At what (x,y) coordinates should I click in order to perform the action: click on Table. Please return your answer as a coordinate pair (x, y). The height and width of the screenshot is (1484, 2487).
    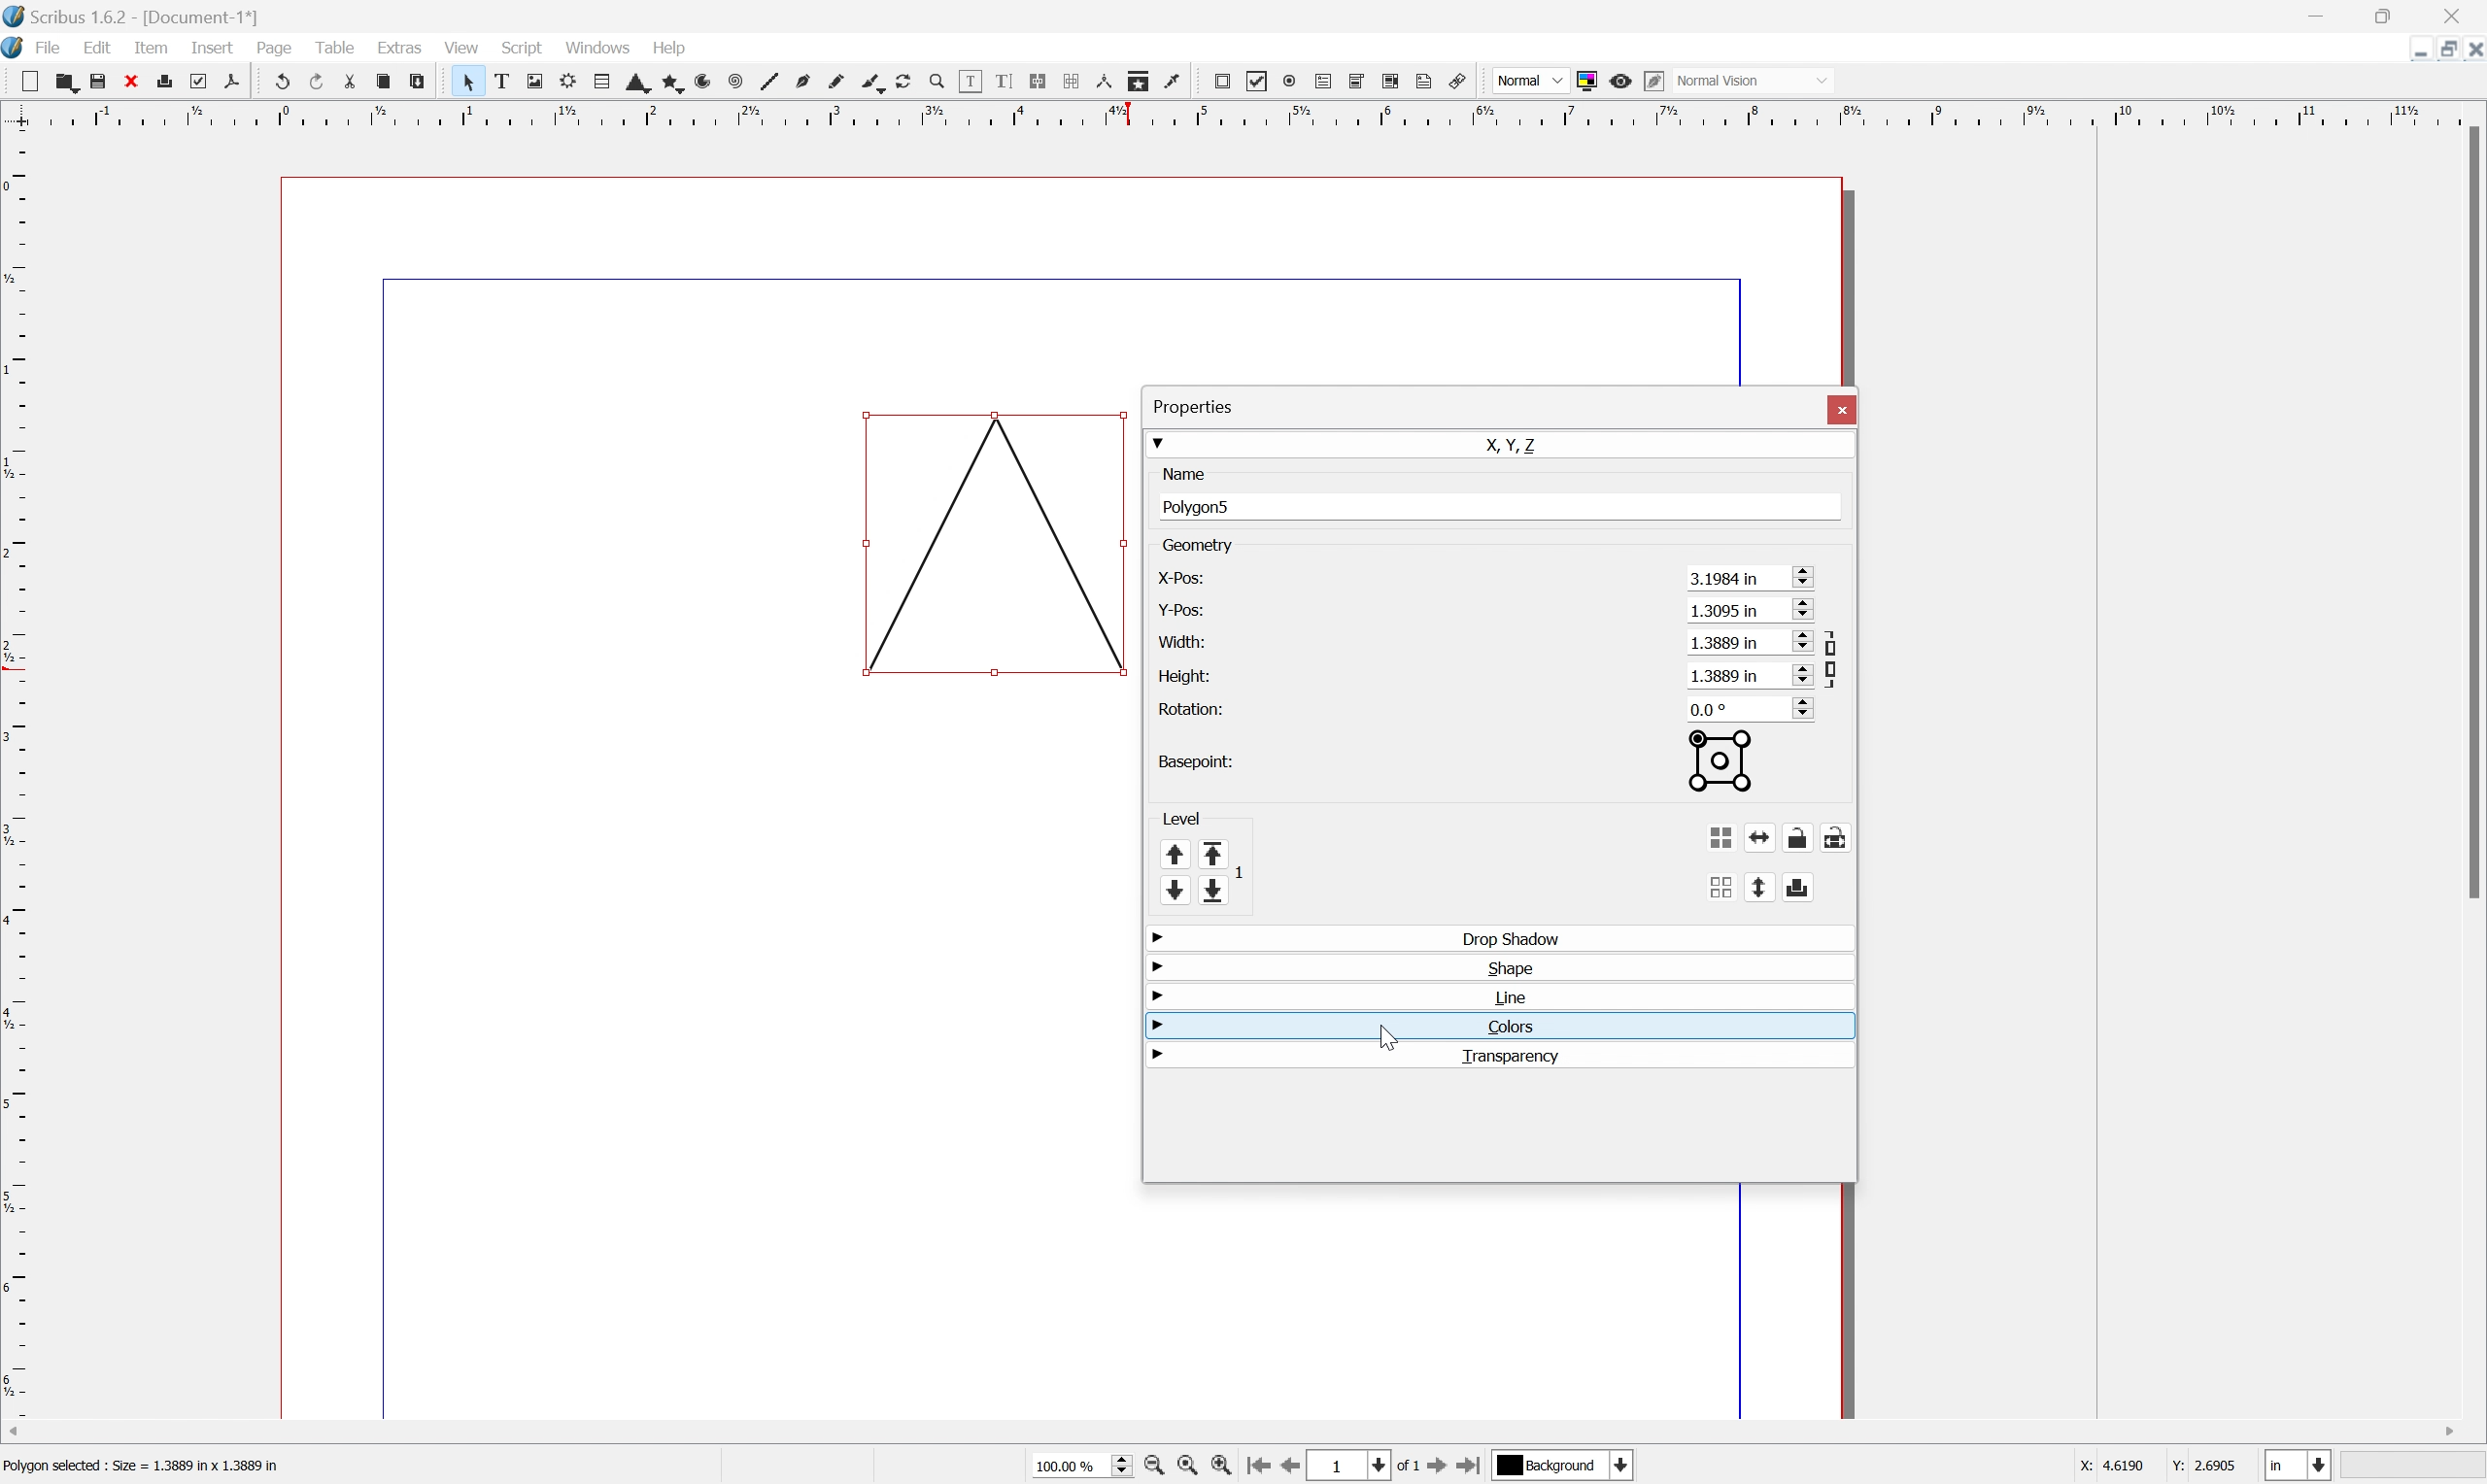
    Looking at the image, I should click on (592, 83).